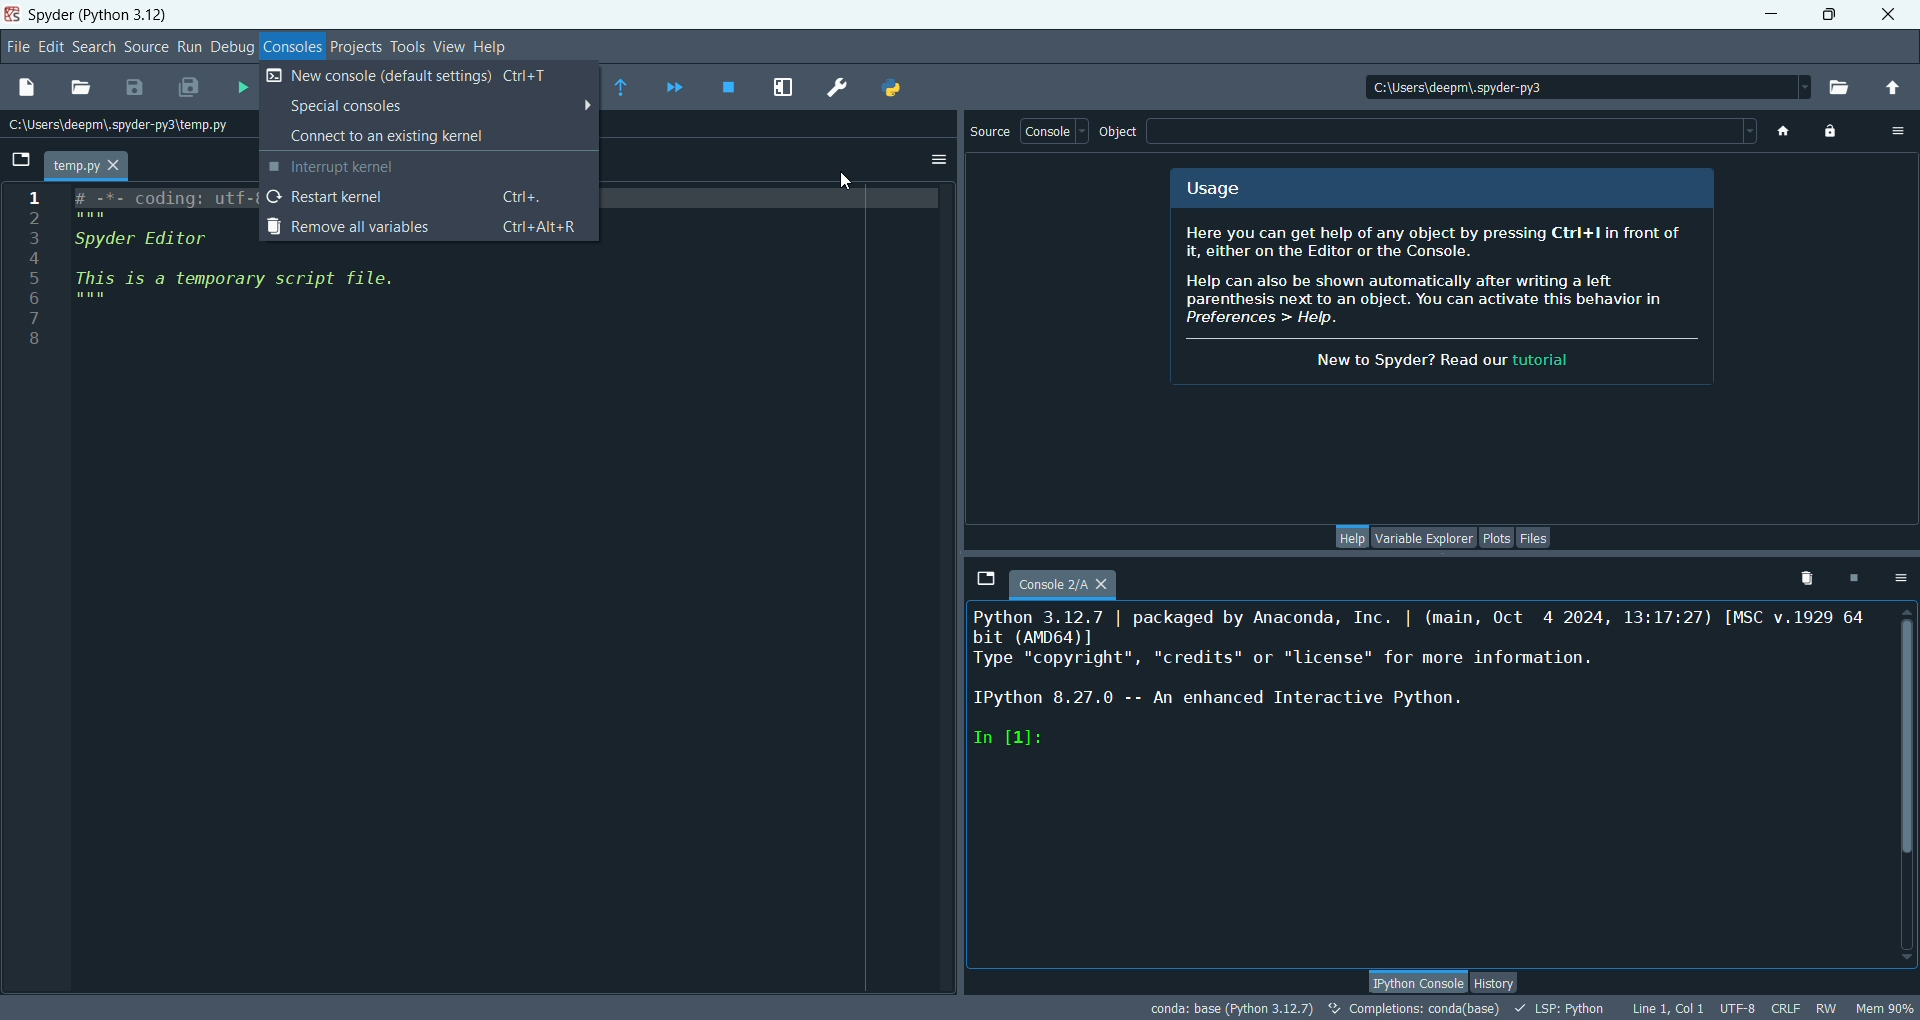 This screenshot has height=1020, width=1920. Describe the element at coordinates (729, 90) in the screenshot. I see `stop debugging` at that location.